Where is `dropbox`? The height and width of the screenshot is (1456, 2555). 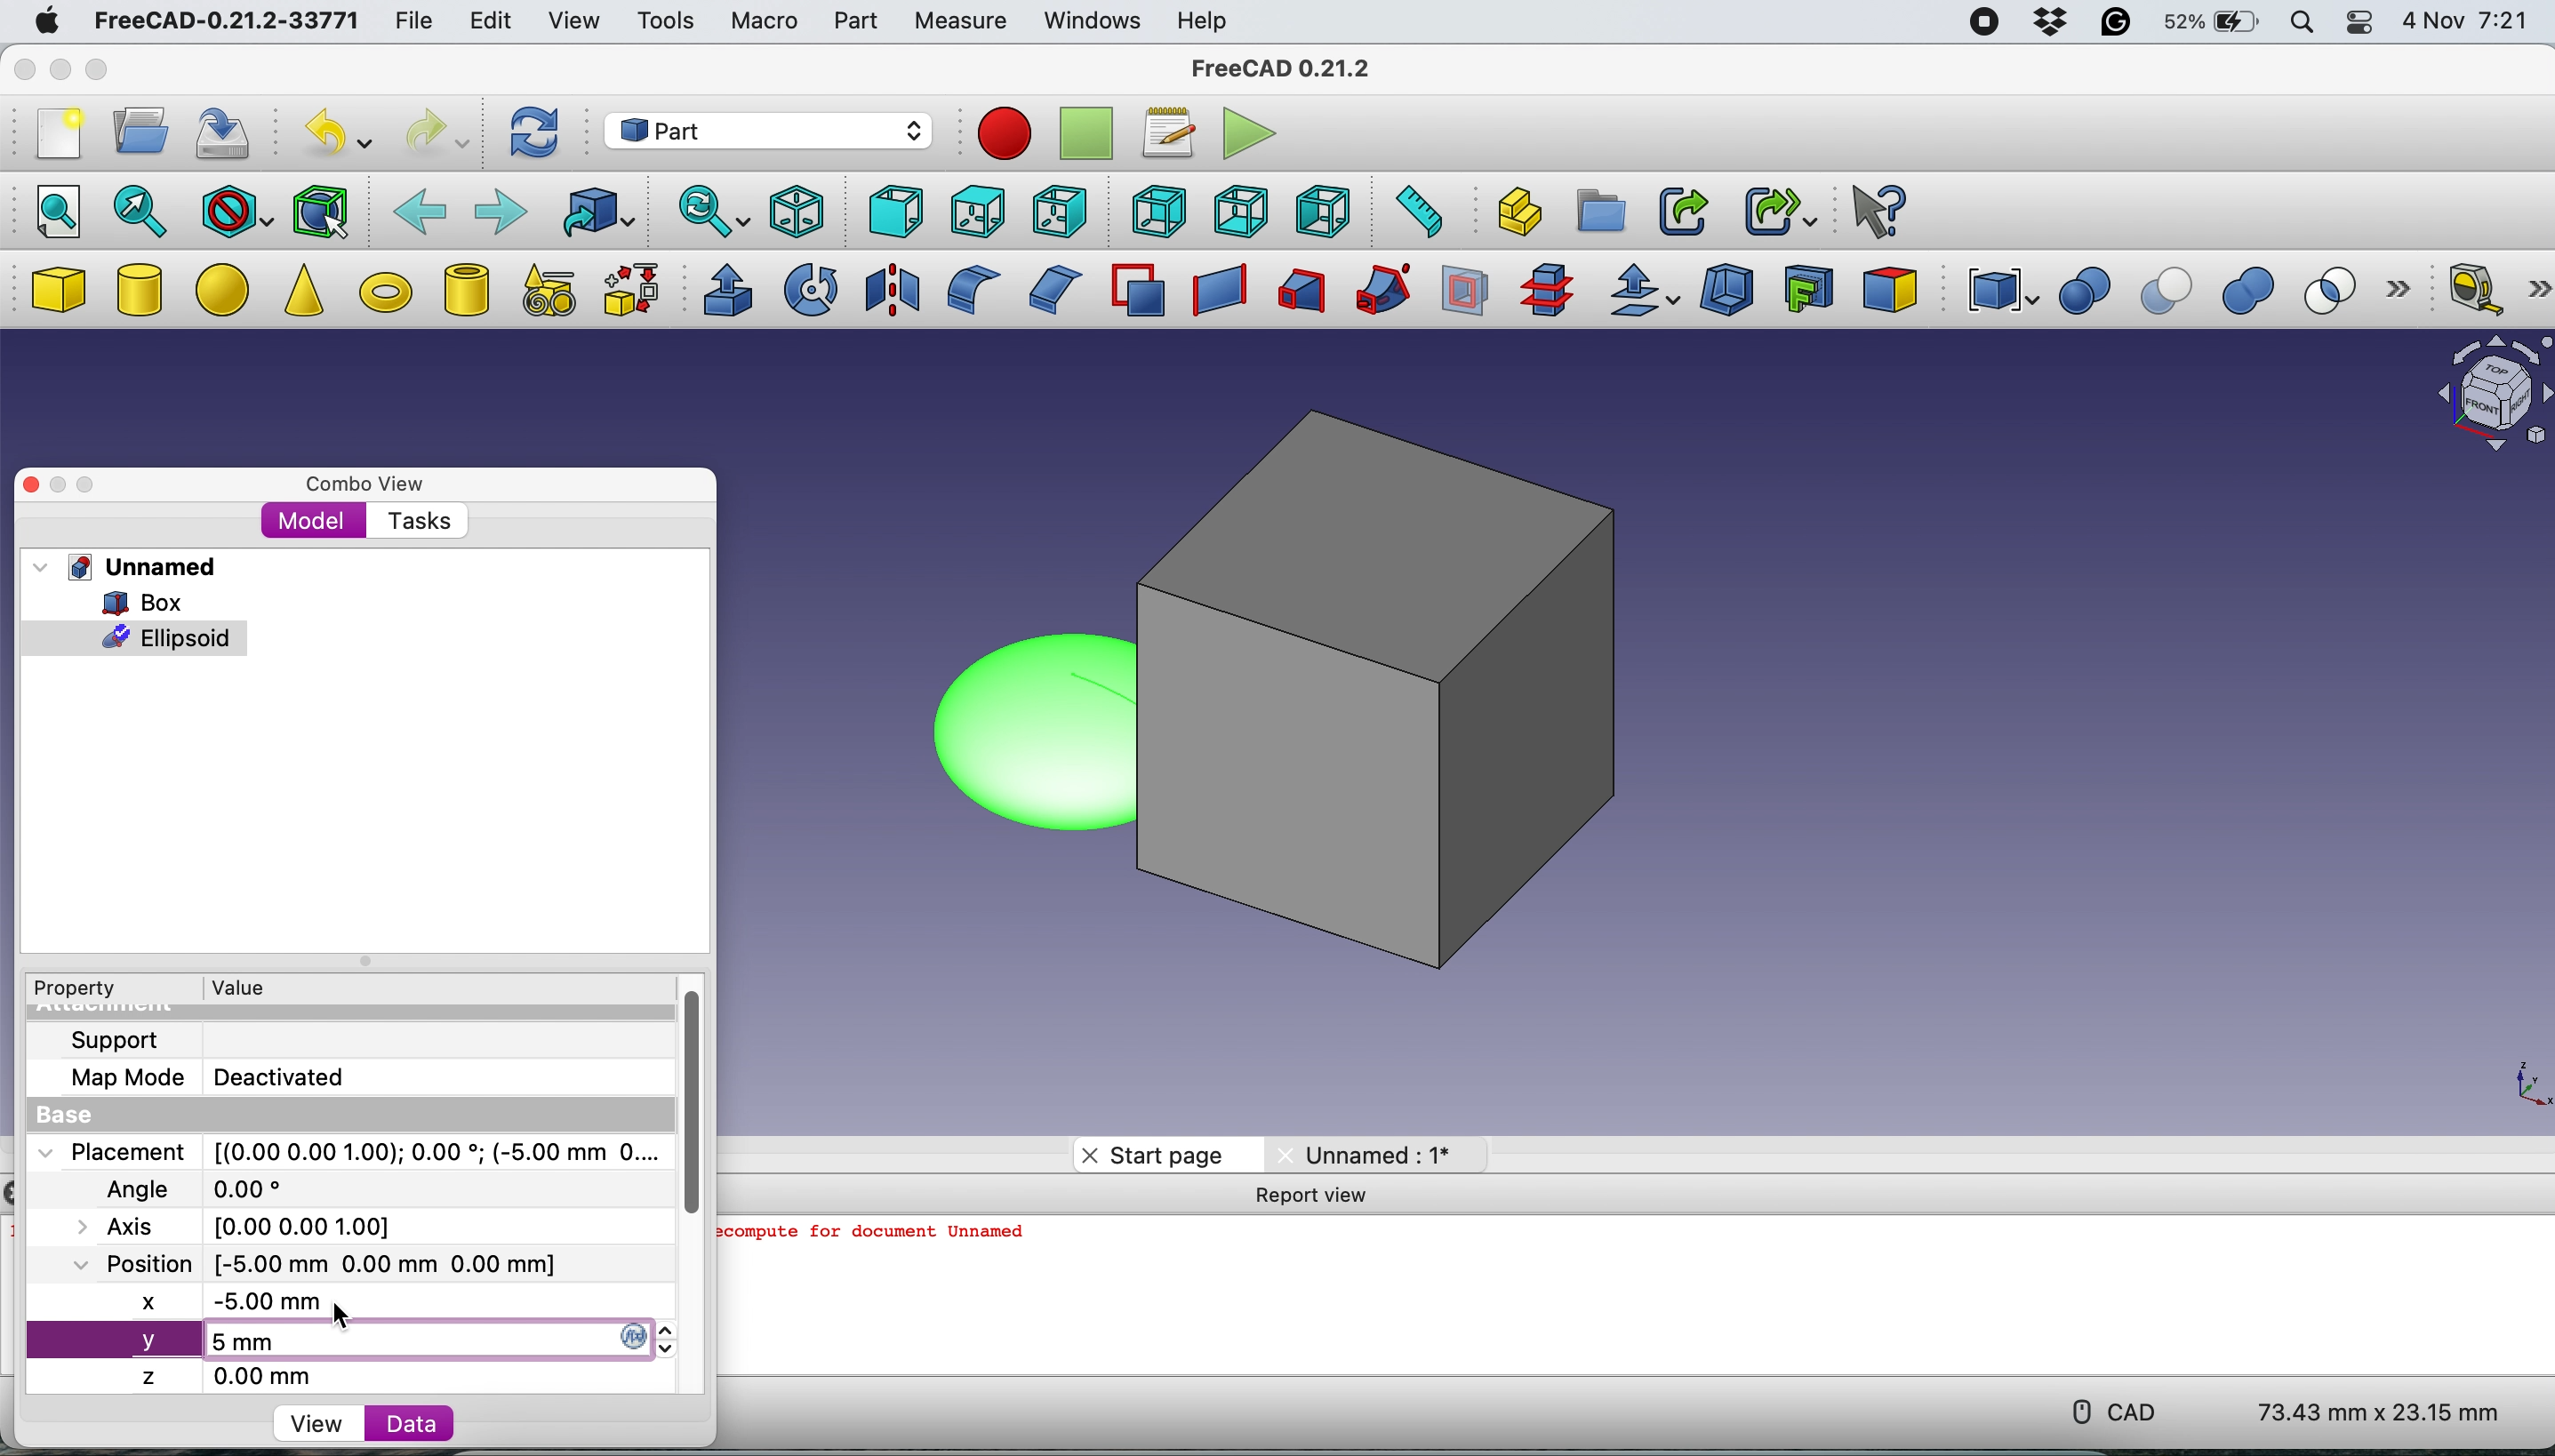 dropbox is located at coordinates (2046, 23).